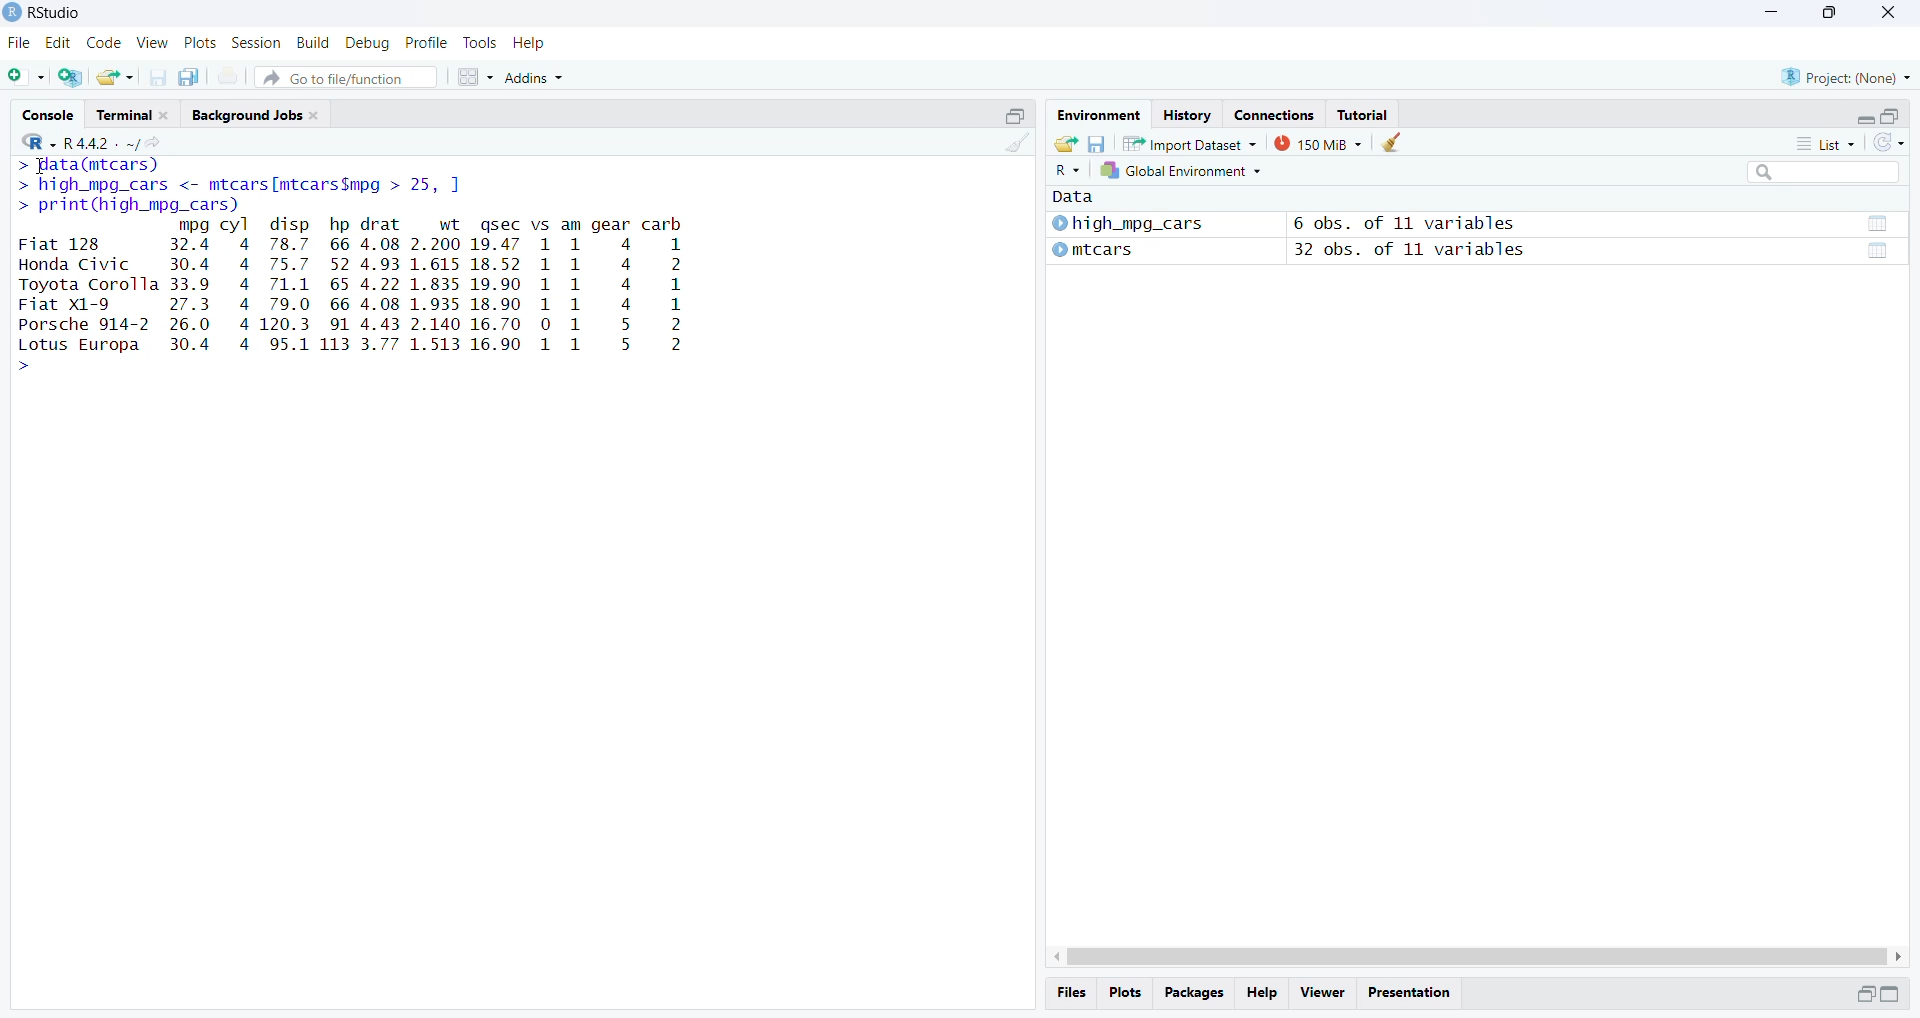 The height and width of the screenshot is (1018, 1920). What do you see at coordinates (21, 42) in the screenshot?
I see `File` at bounding box center [21, 42].